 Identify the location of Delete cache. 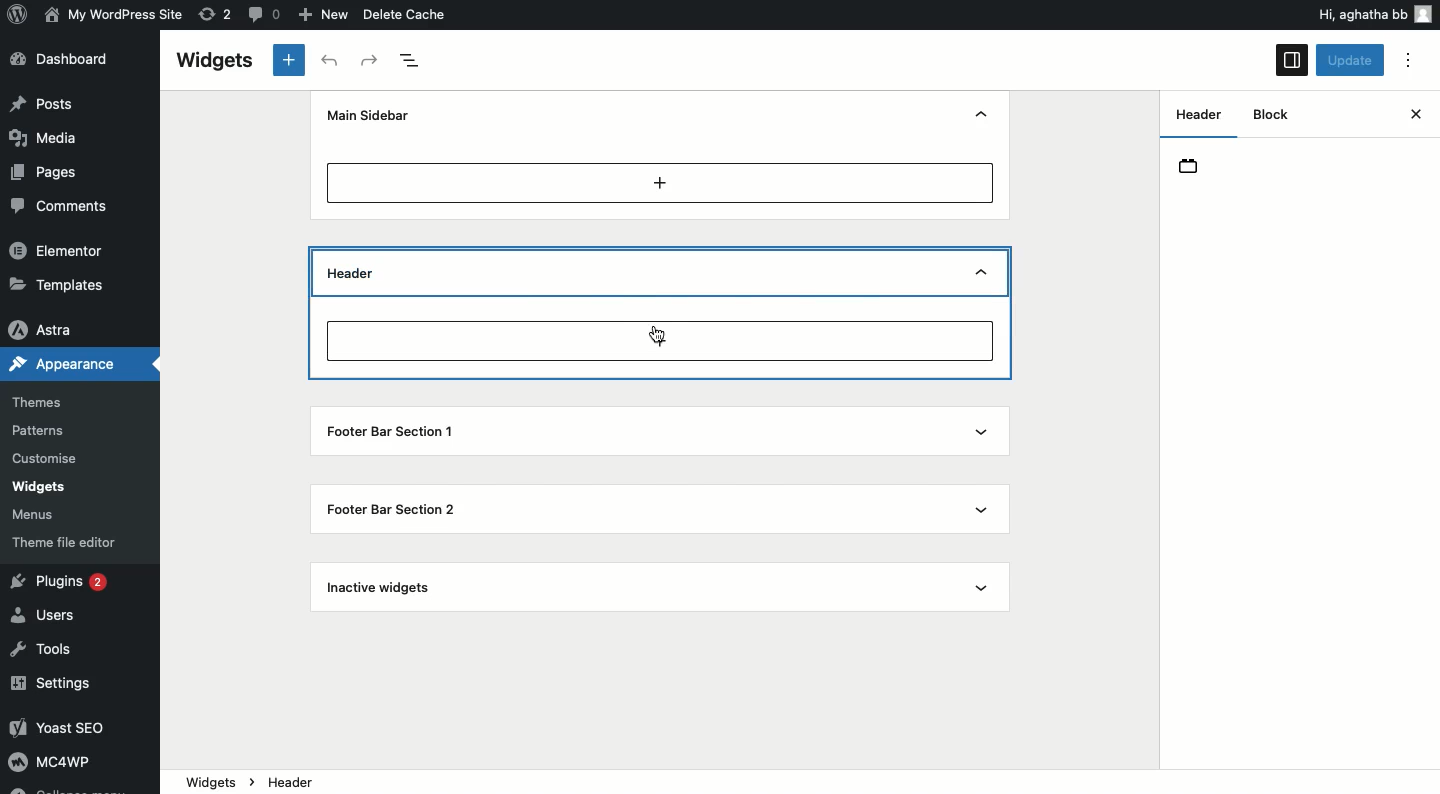
(406, 14).